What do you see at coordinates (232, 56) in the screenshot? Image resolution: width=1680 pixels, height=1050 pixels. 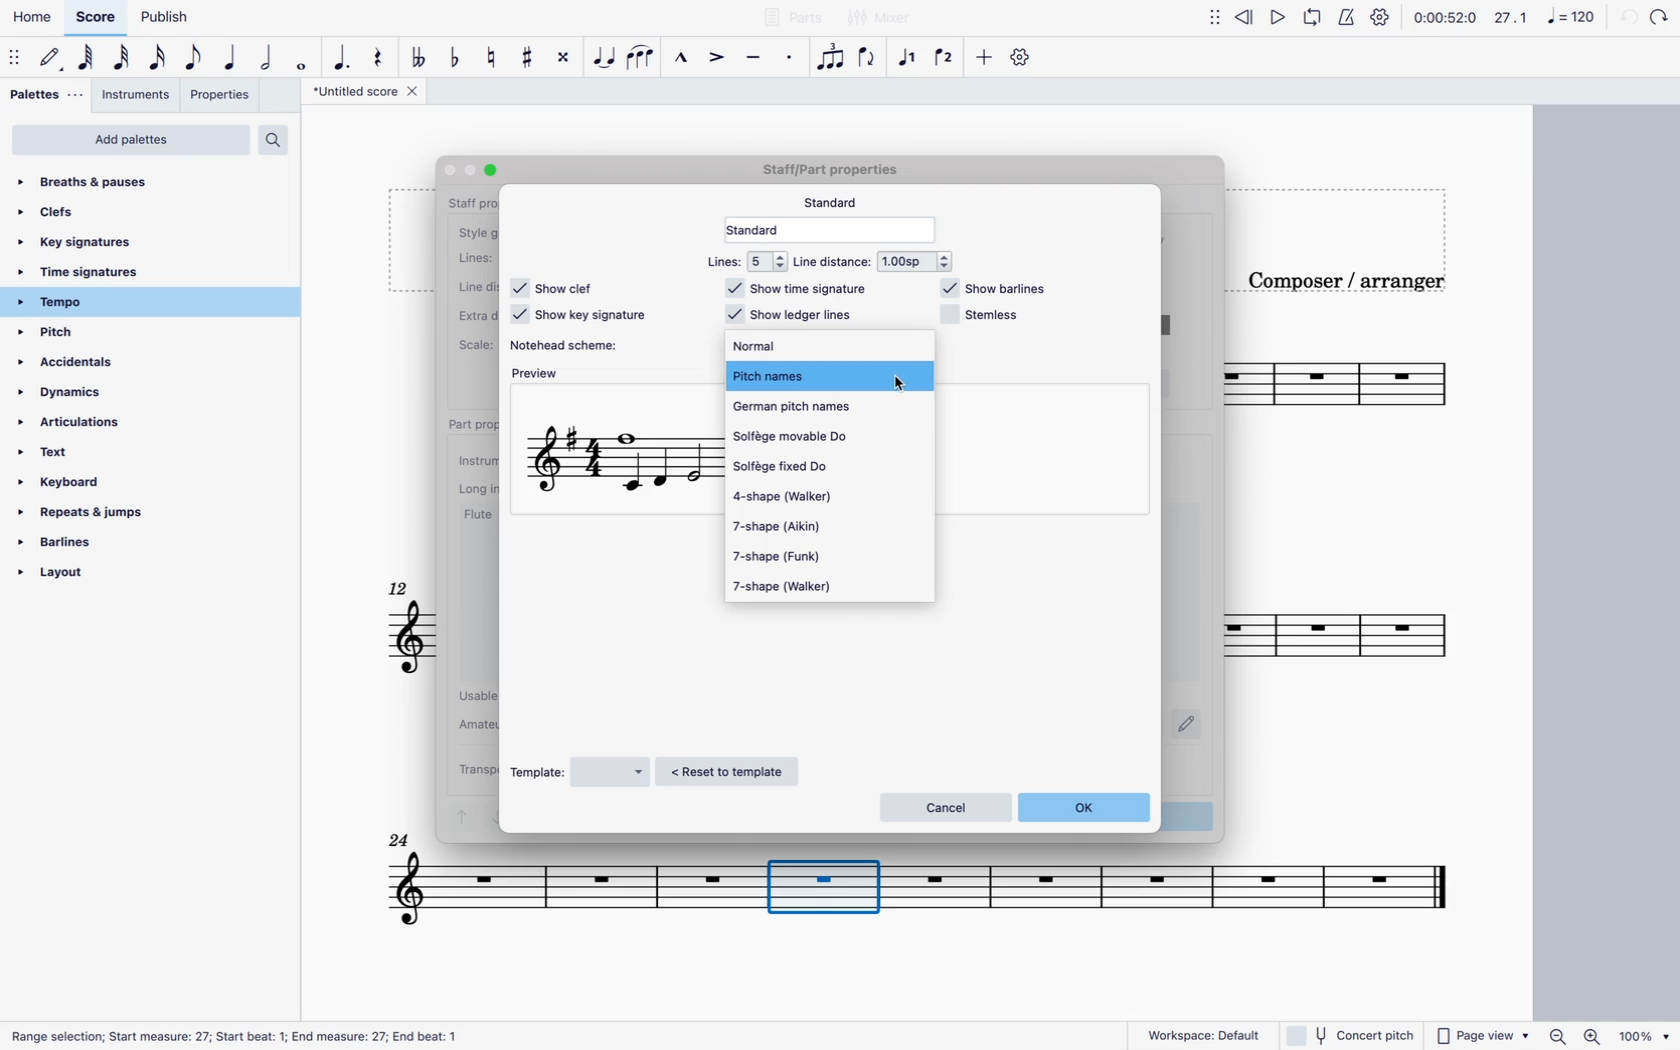 I see `quarter note` at bounding box center [232, 56].